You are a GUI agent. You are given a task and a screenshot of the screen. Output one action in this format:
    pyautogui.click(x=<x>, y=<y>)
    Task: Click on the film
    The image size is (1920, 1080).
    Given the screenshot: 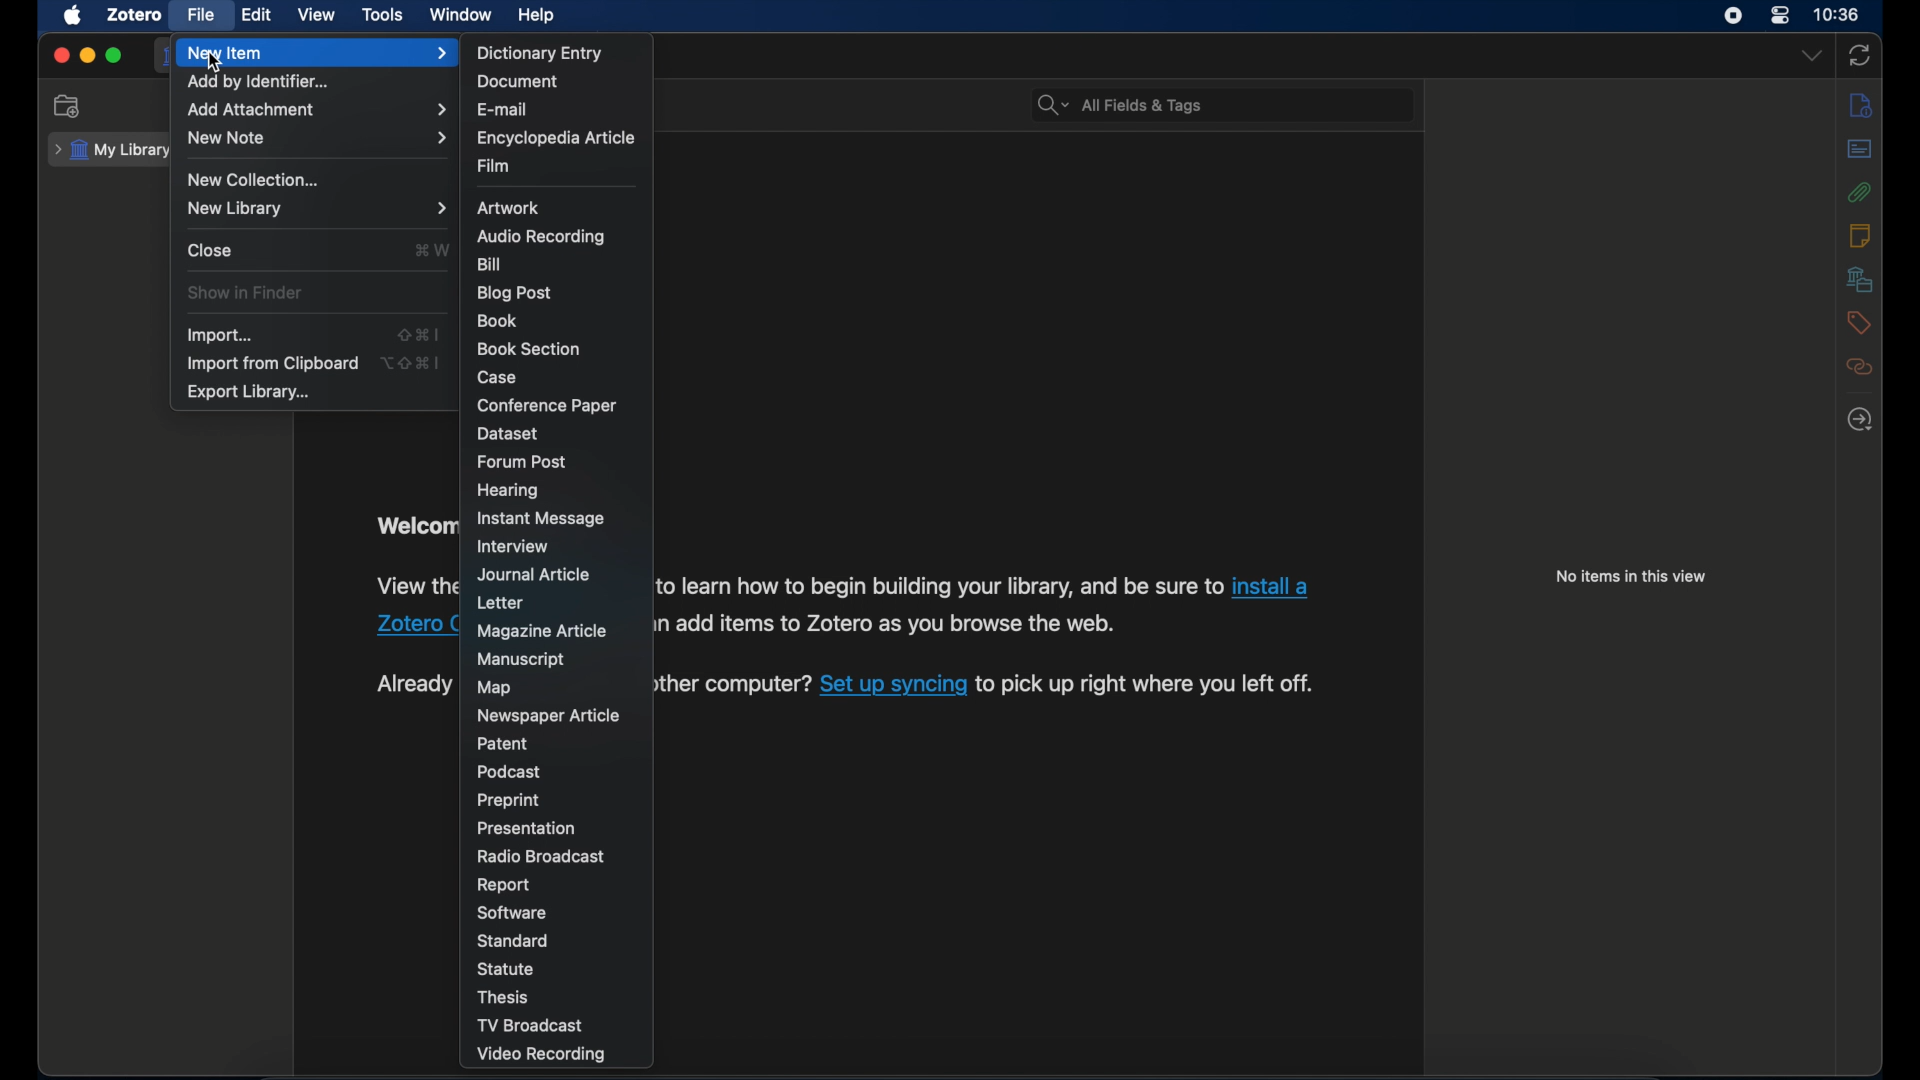 What is the action you would take?
    pyautogui.click(x=496, y=166)
    